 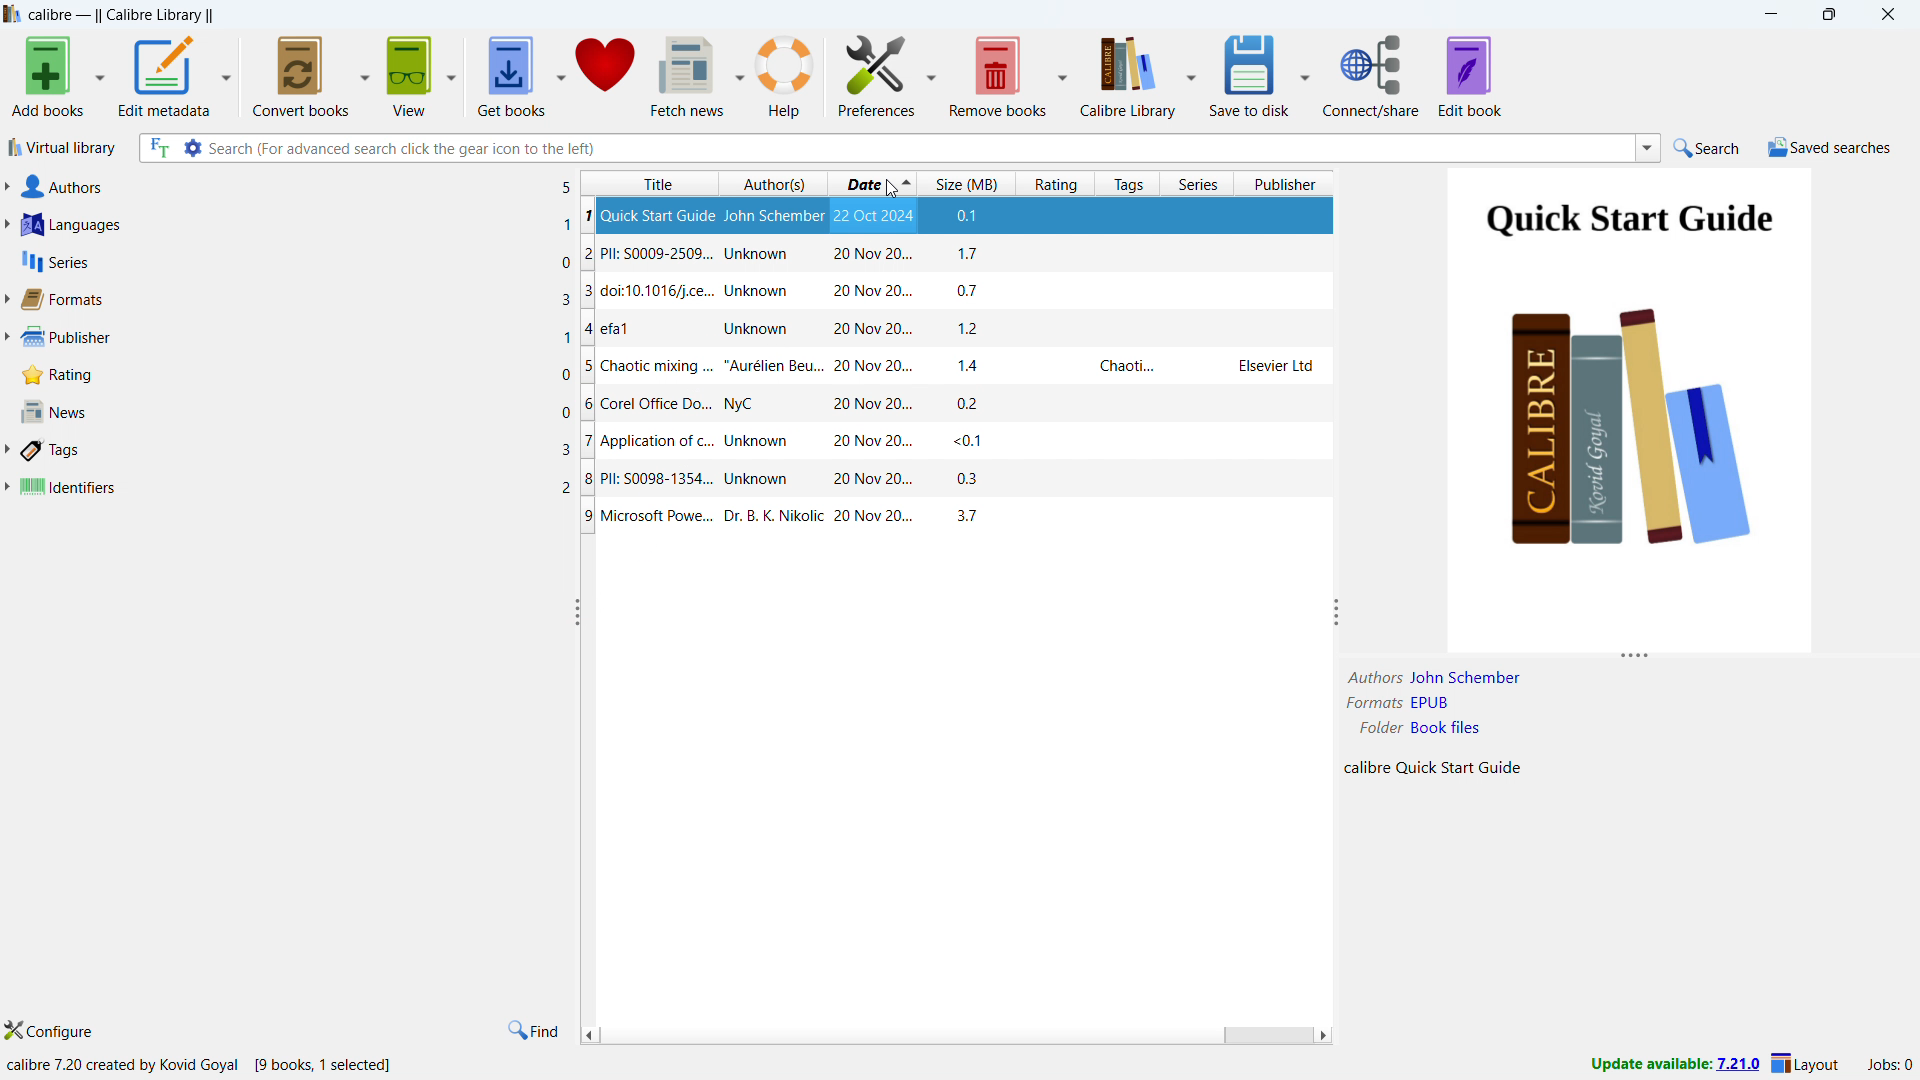 I want to click on title, so click(x=649, y=185).